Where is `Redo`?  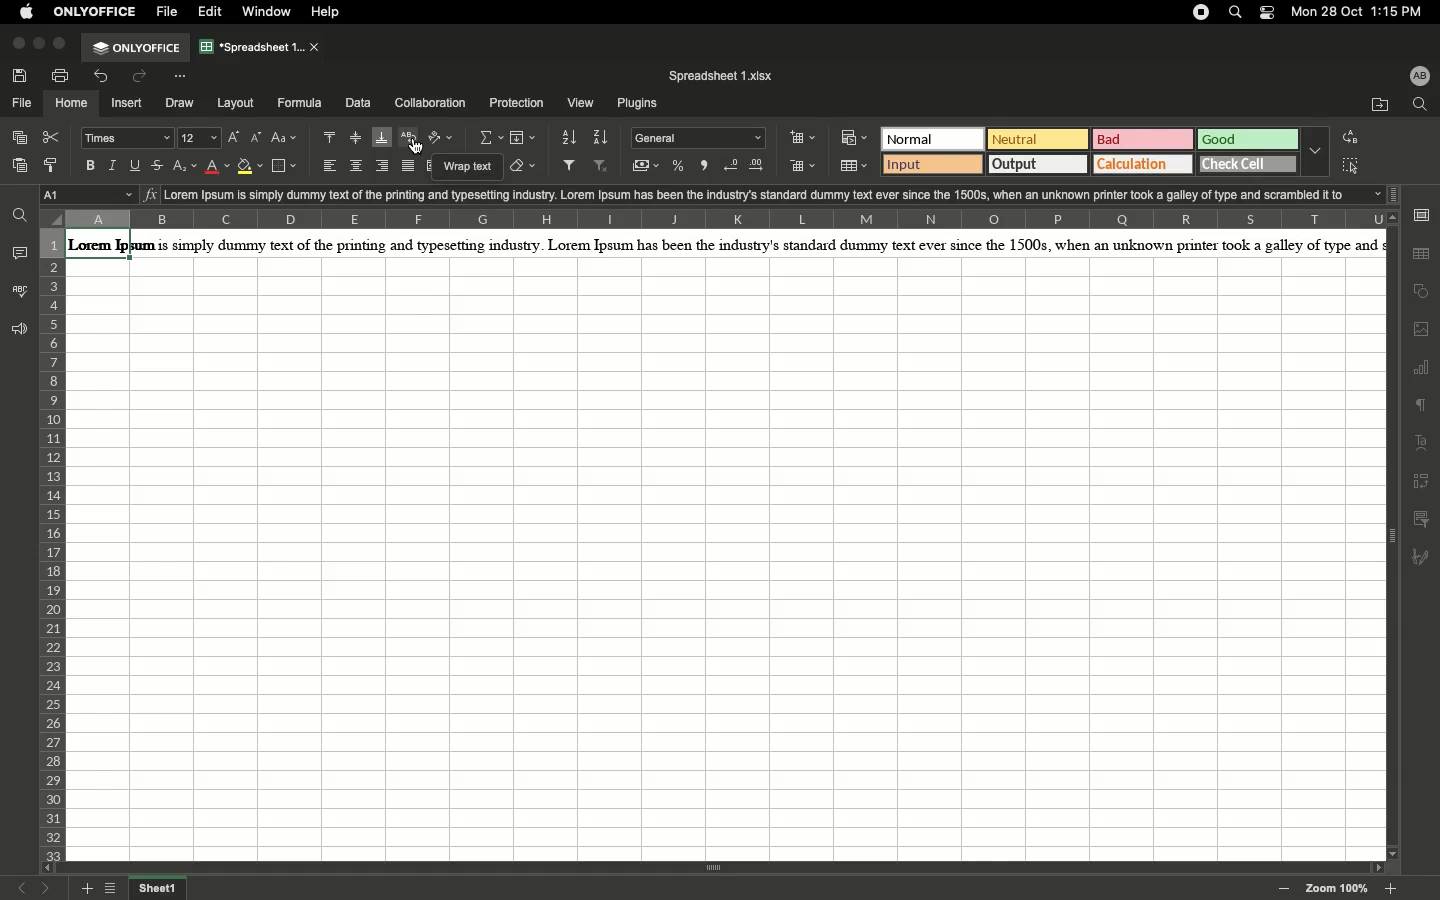 Redo is located at coordinates (146, 76).